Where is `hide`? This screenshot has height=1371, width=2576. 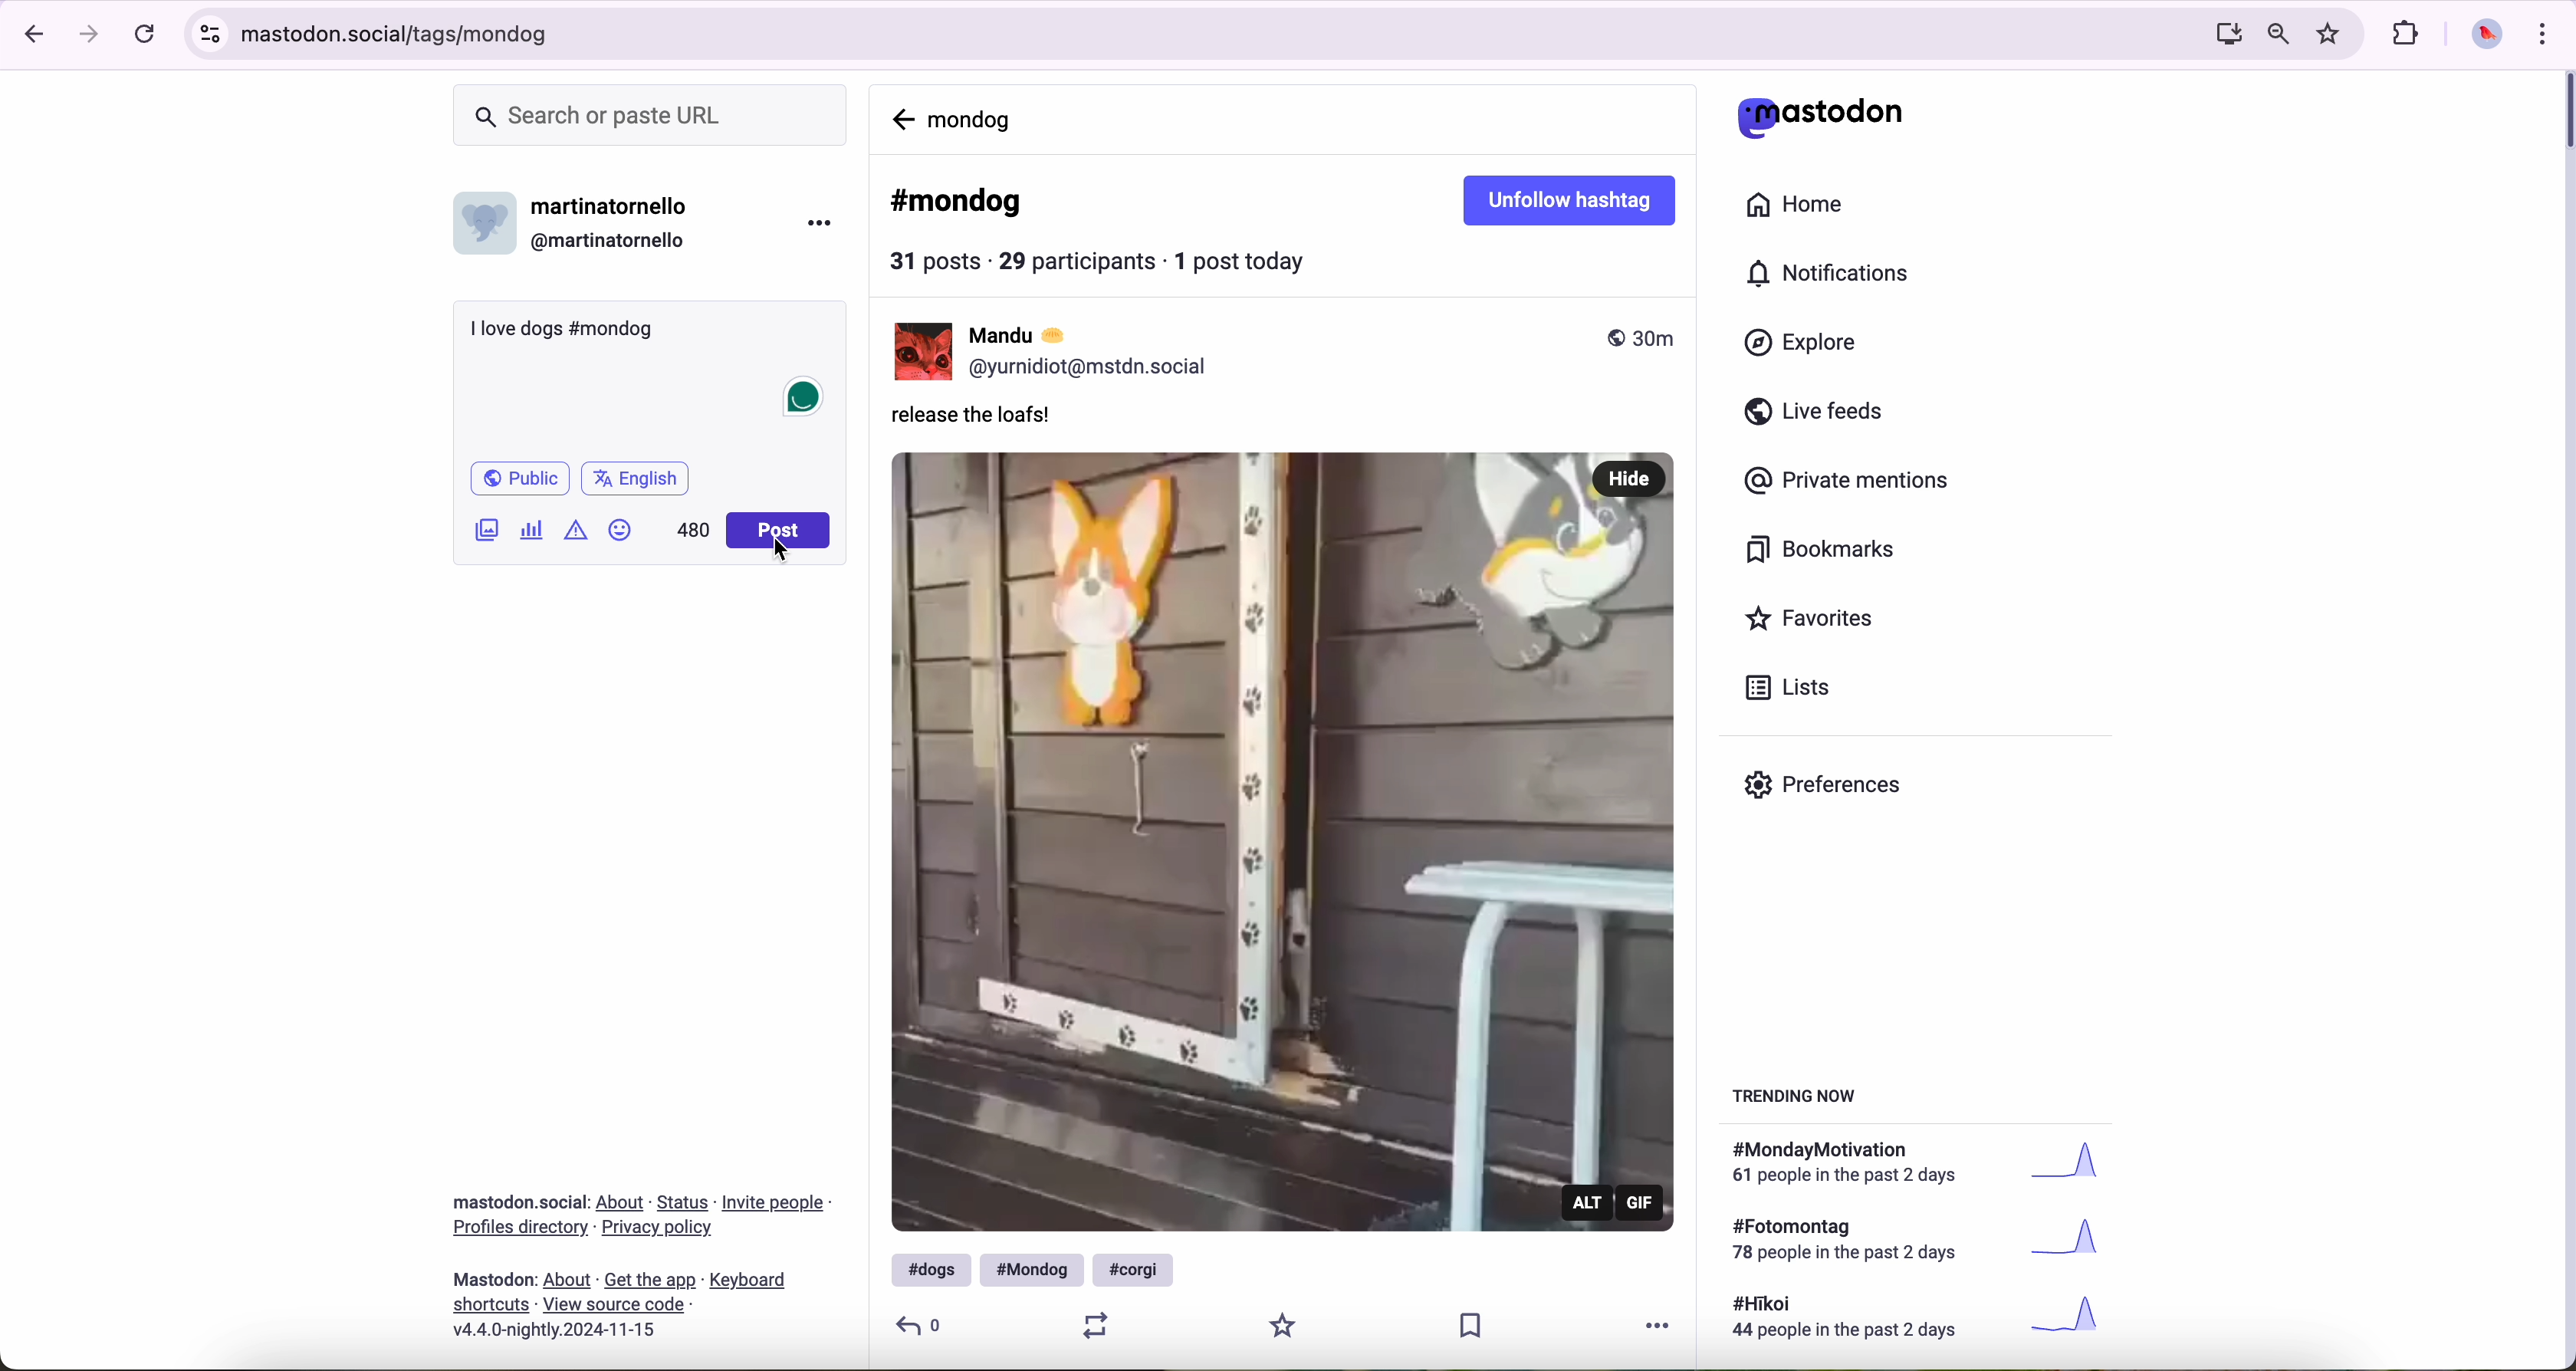
hide is located at coordinates (1631, 475).